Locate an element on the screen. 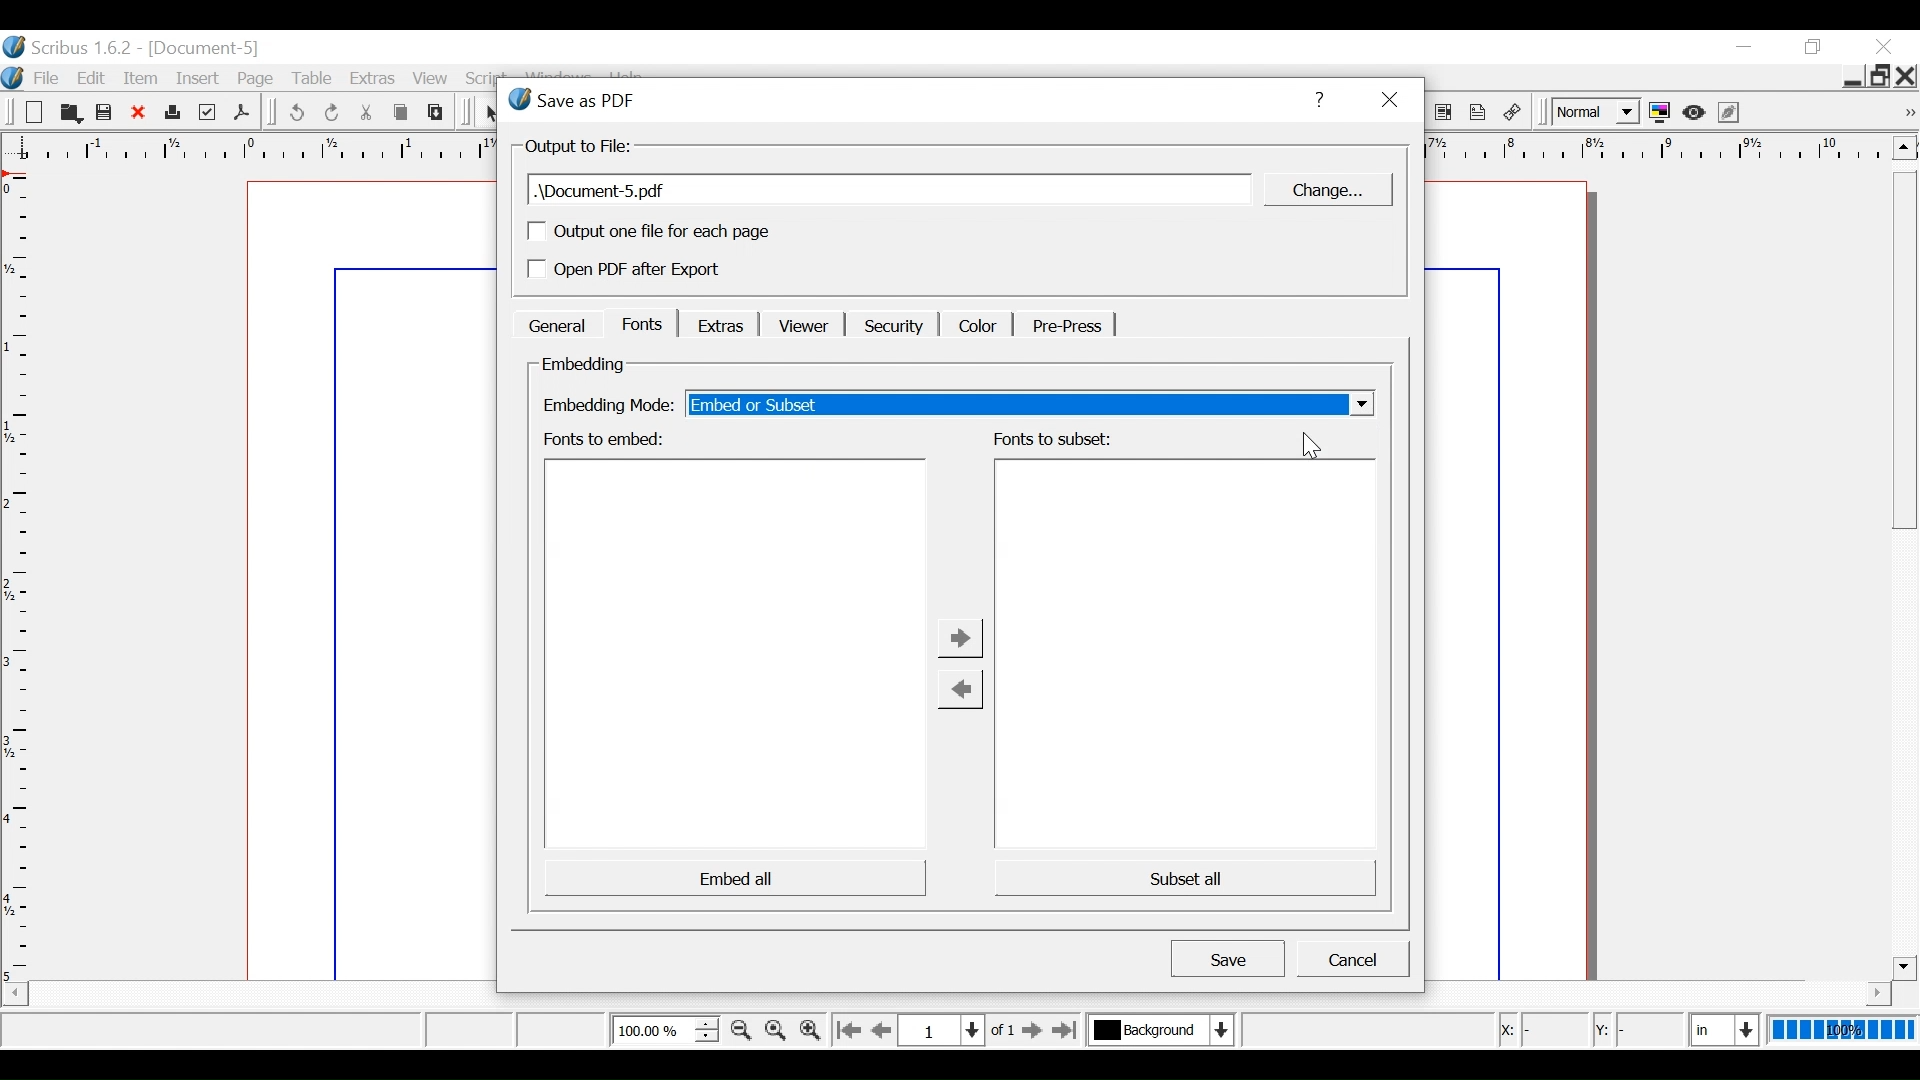 This screenshot has width=1920, height=1080. Paste is located at coordinates (436, 112).